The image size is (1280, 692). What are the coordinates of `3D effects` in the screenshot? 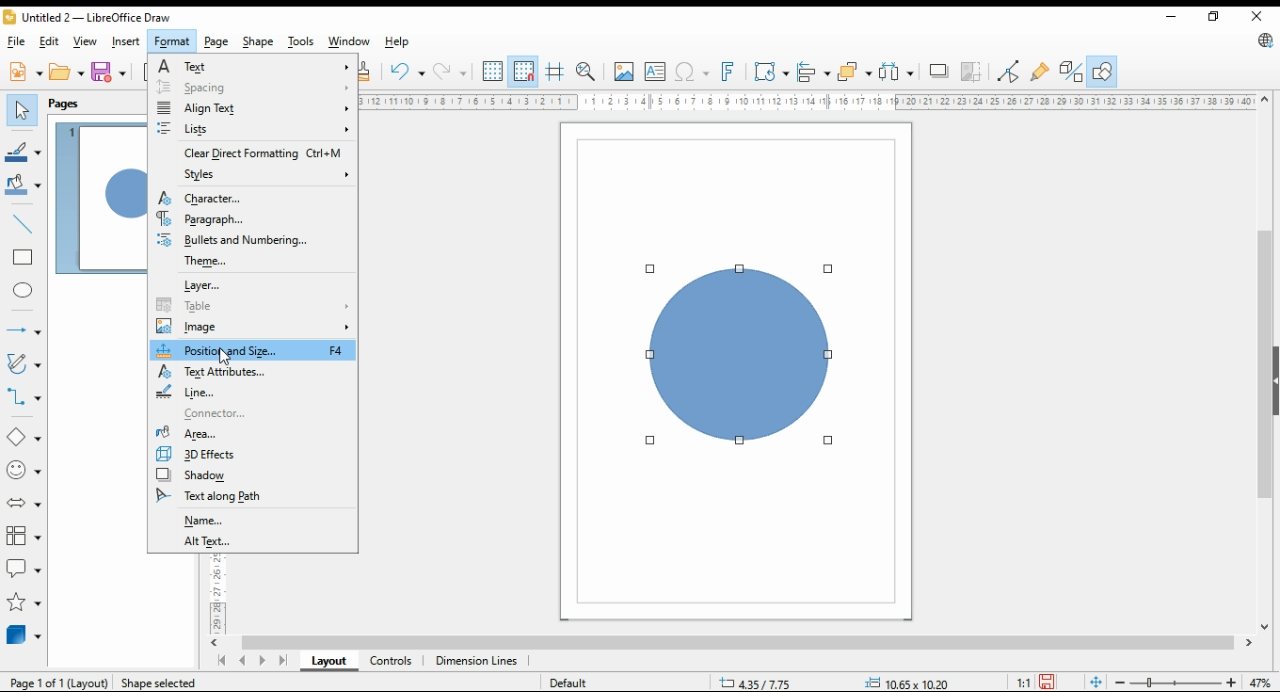 It's located at (213, 454).